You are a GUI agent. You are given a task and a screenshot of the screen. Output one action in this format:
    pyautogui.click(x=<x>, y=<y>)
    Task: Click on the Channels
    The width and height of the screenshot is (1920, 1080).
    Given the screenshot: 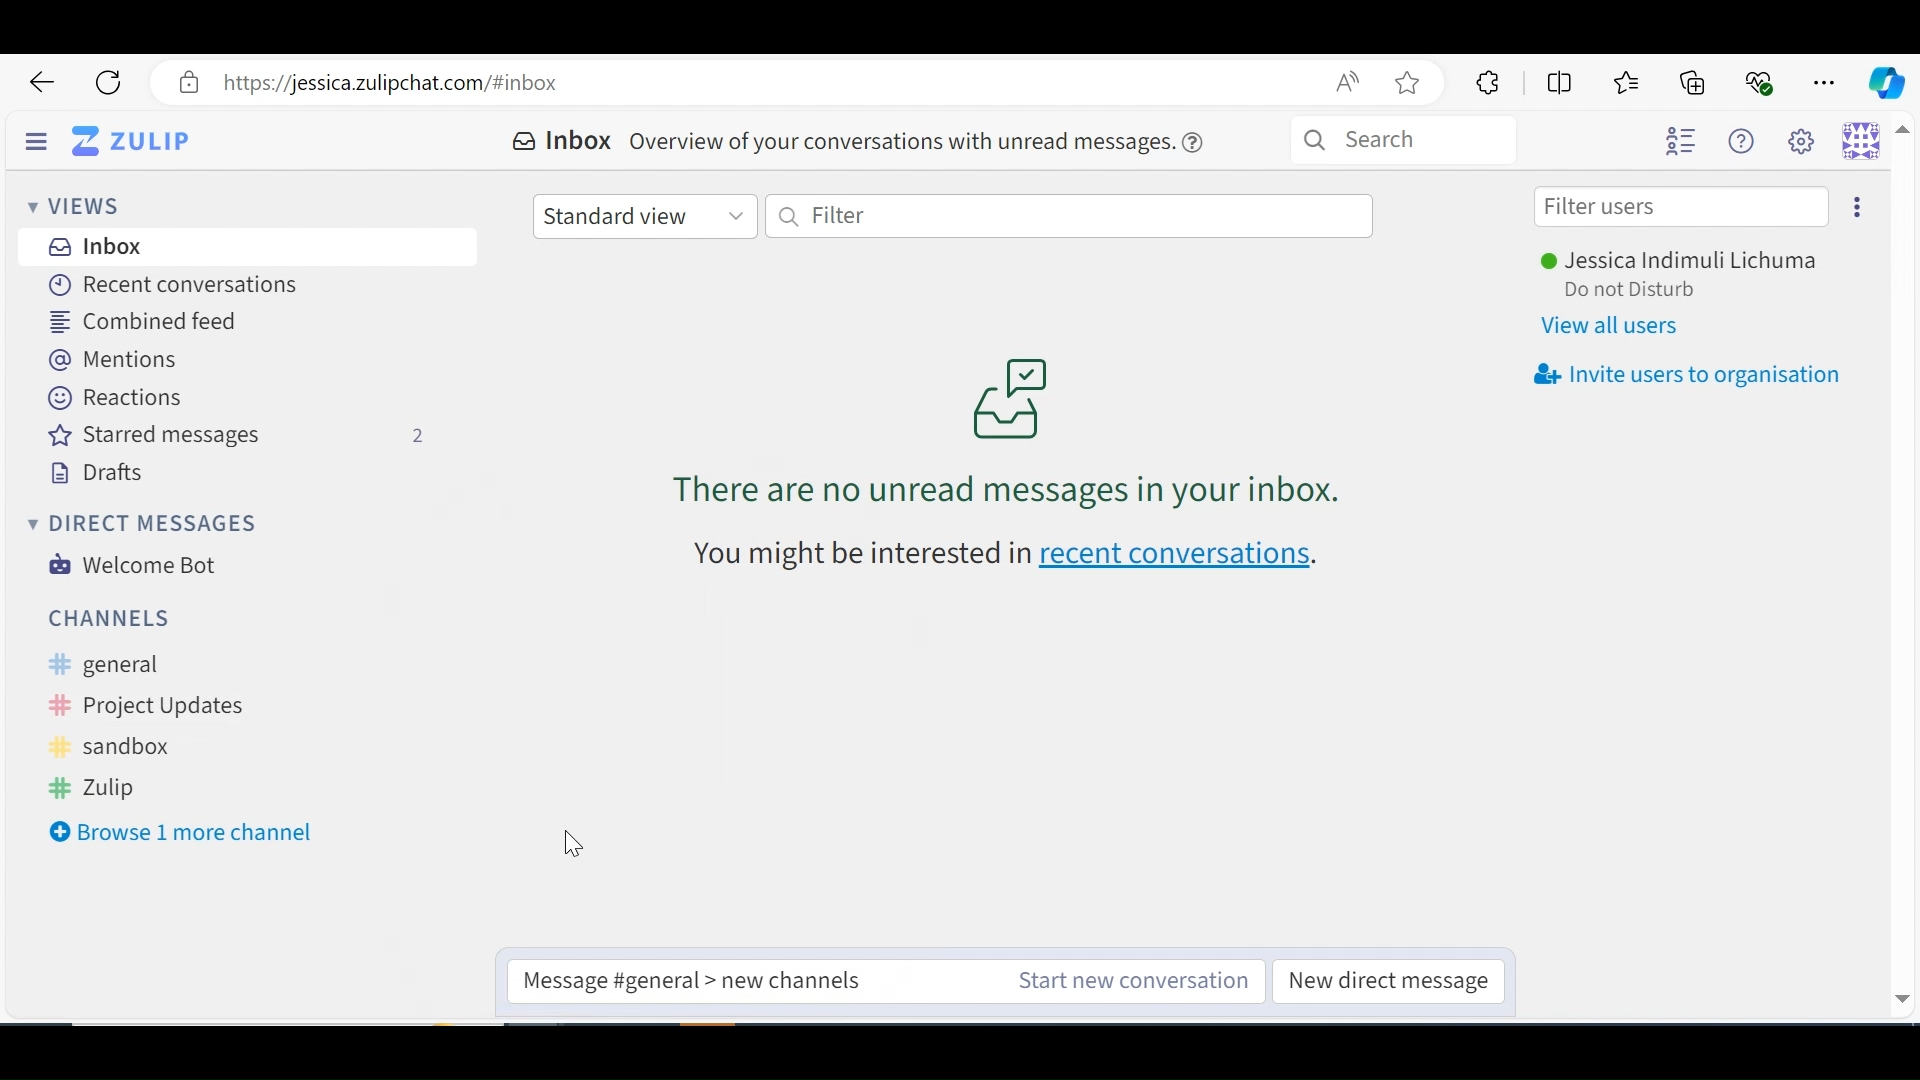 What is the action you would take?
    pyautogui.click(x=117, y=618)
    